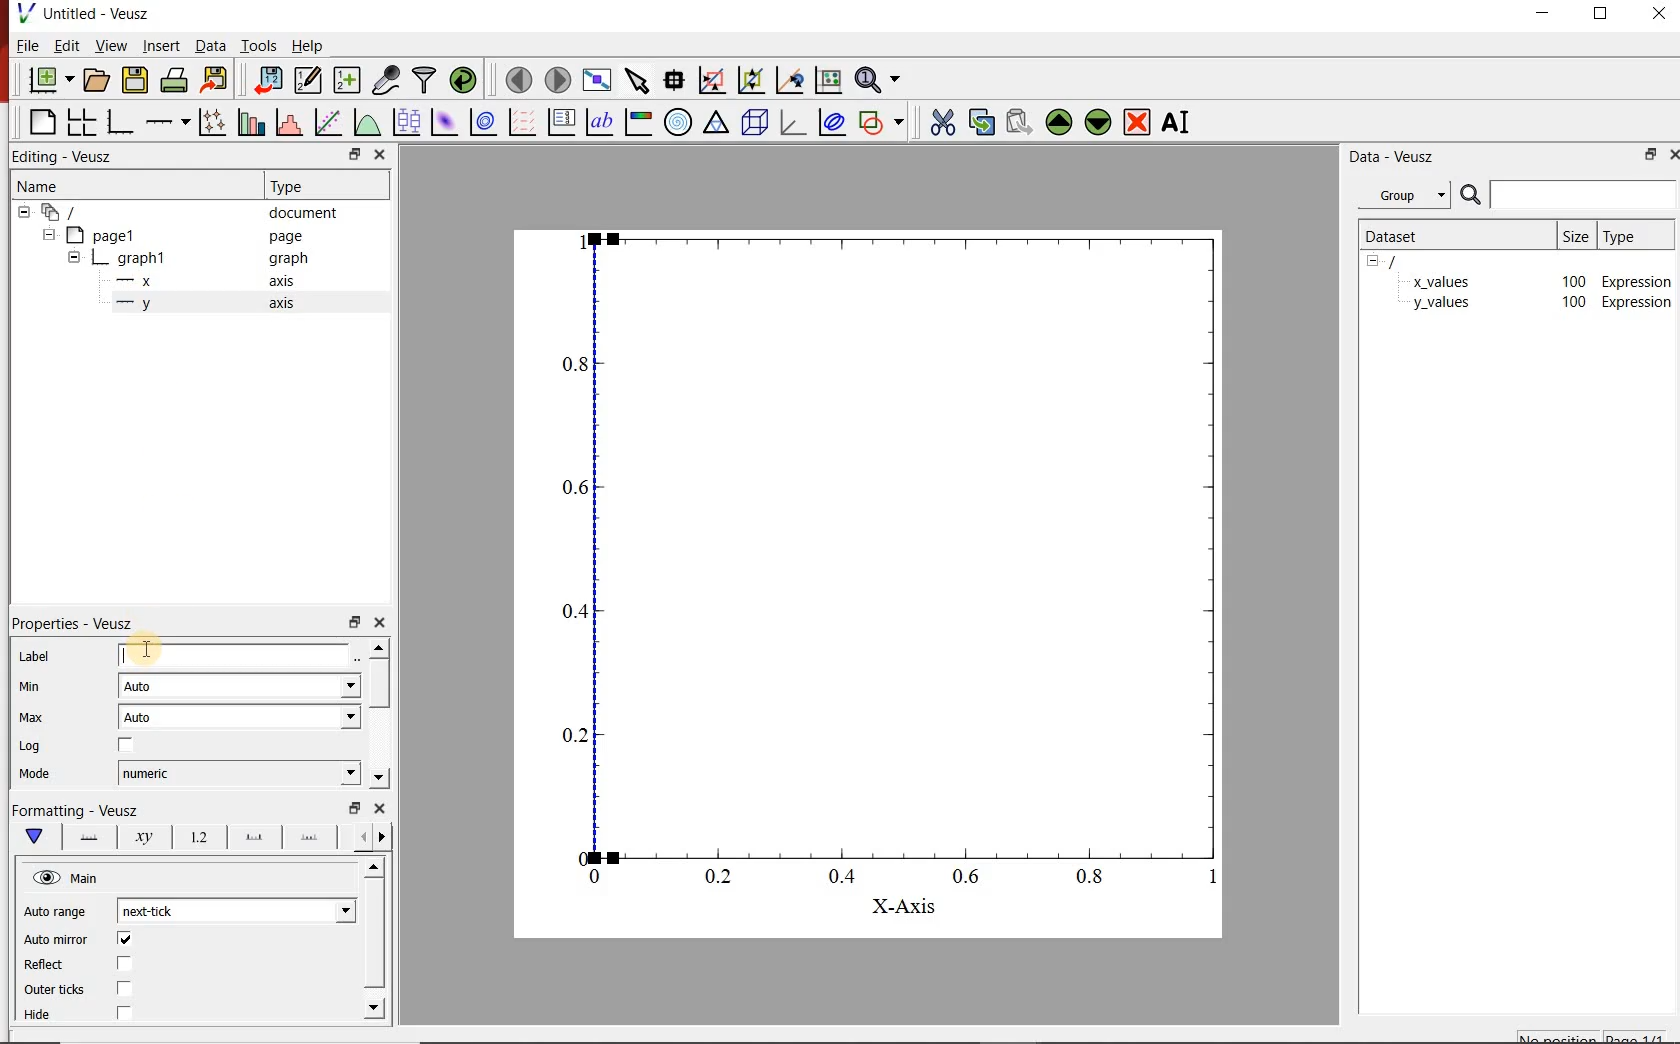  What do you see at coordinates (126, 962) in the screenshot?
I see `checkbox` at bounding box center [126, 962].